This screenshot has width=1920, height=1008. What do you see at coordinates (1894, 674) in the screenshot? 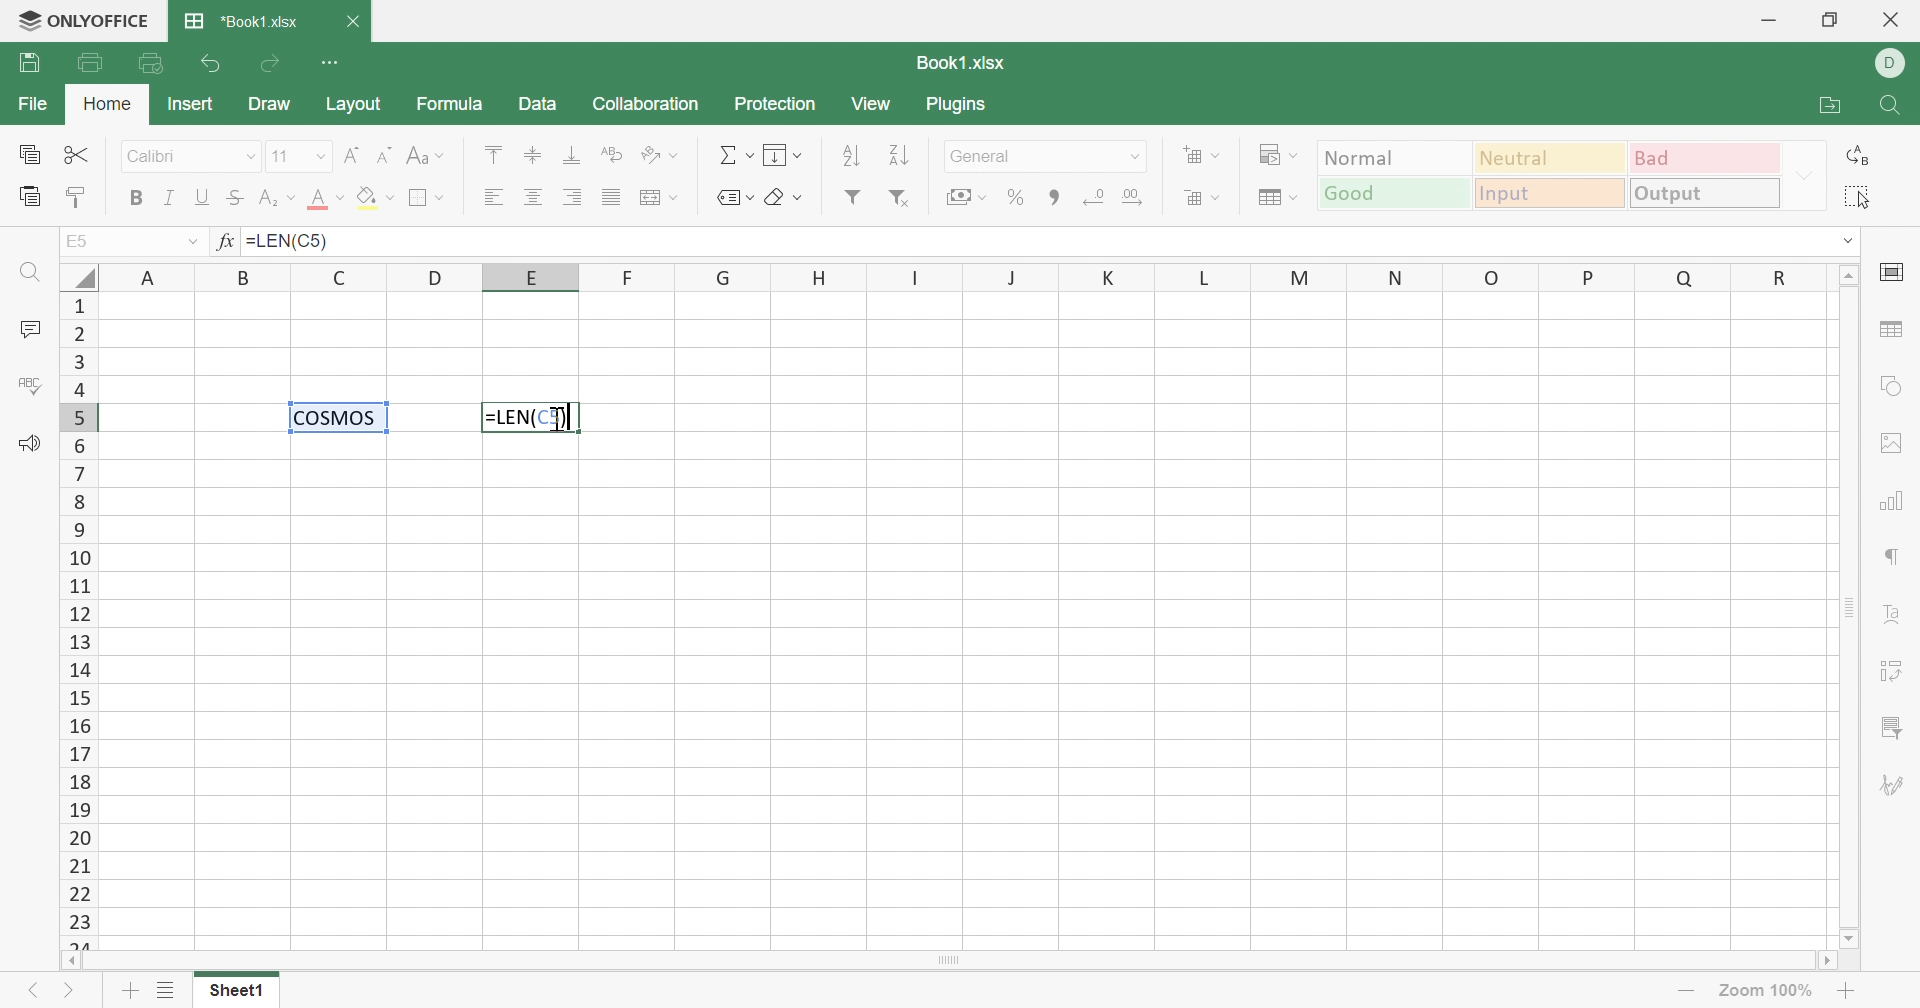
I see `Pivot settings` at bounding box center [1894, 674].